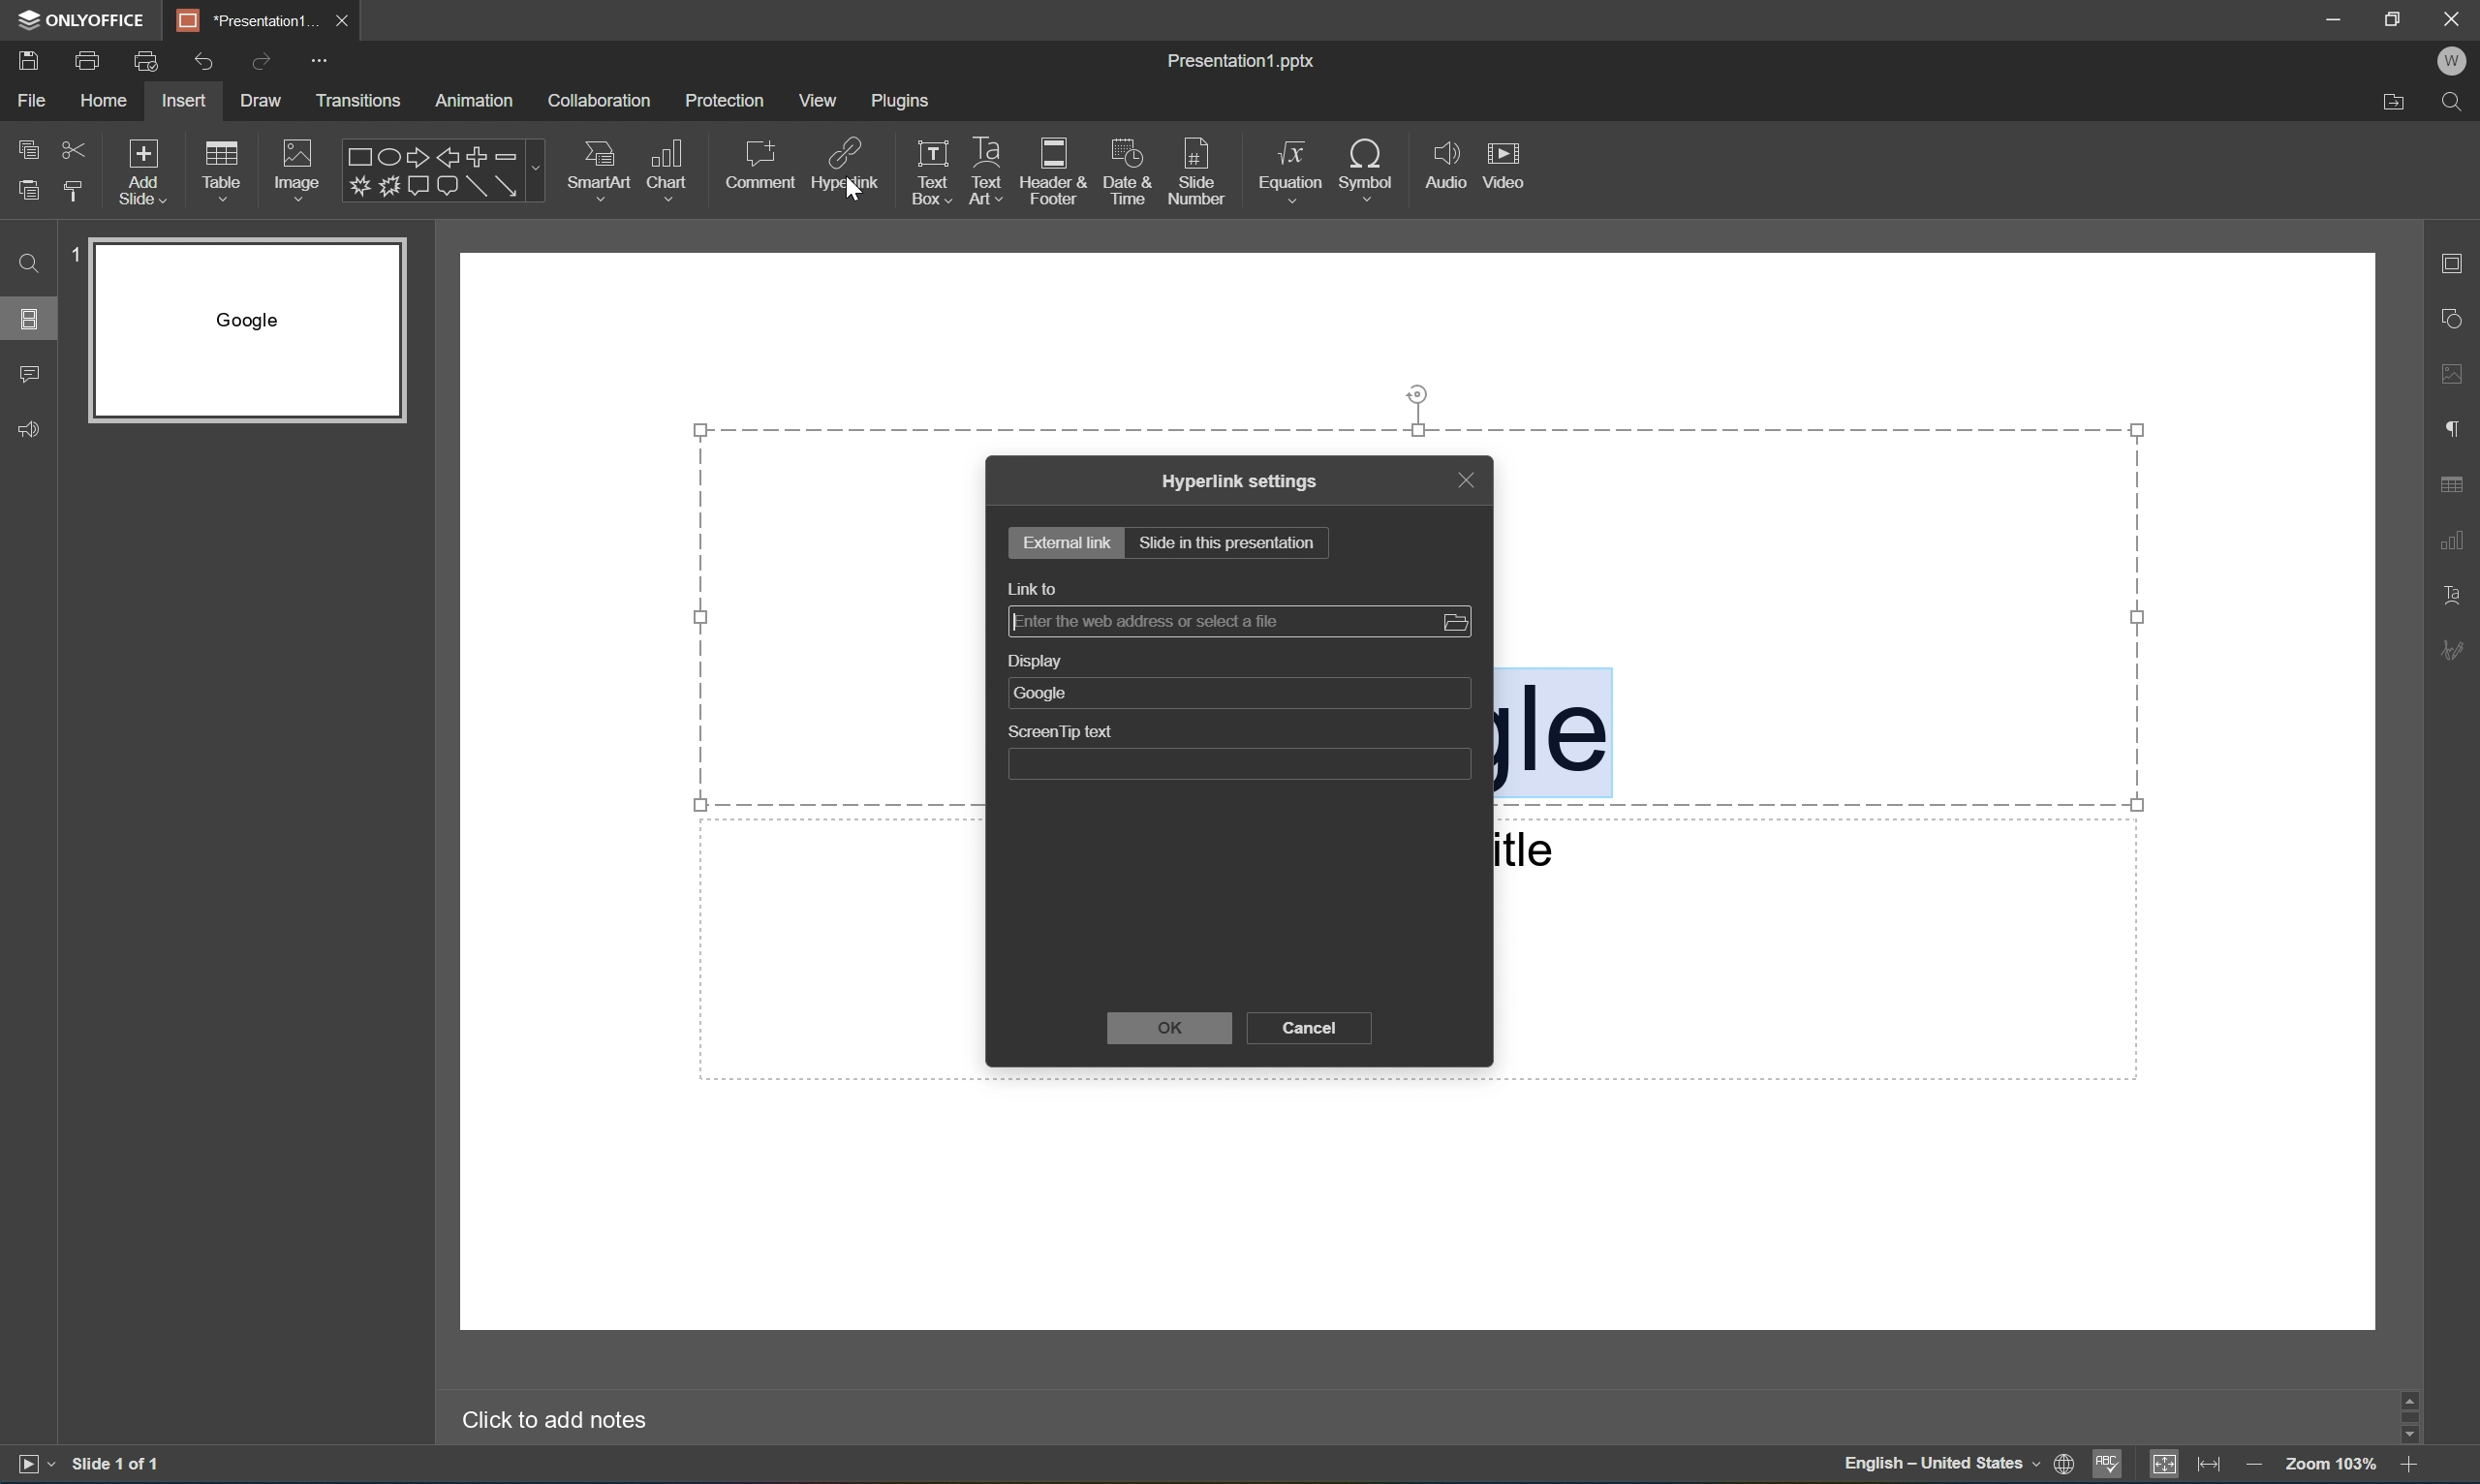  Describe the element at coordinates (38, 98) in the screenshot. I see `File` at that location.